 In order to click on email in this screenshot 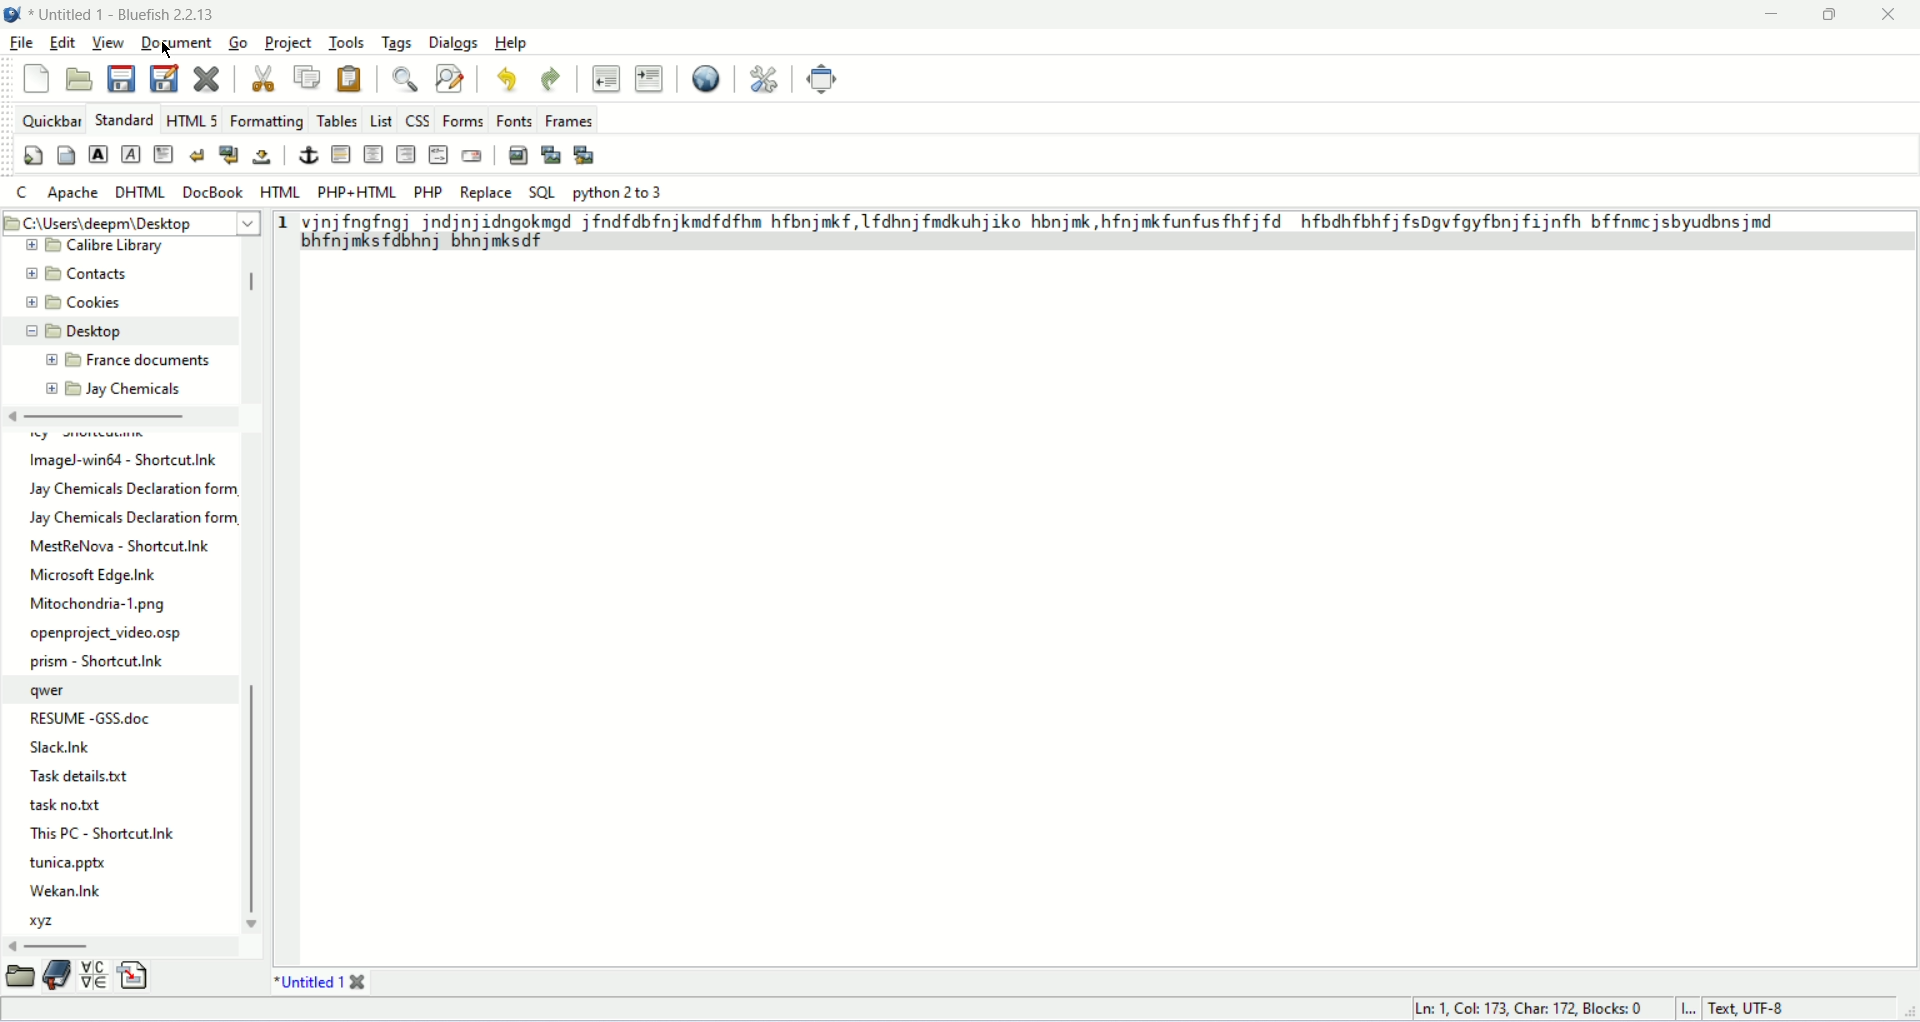, I will do `click(471, 155)`.